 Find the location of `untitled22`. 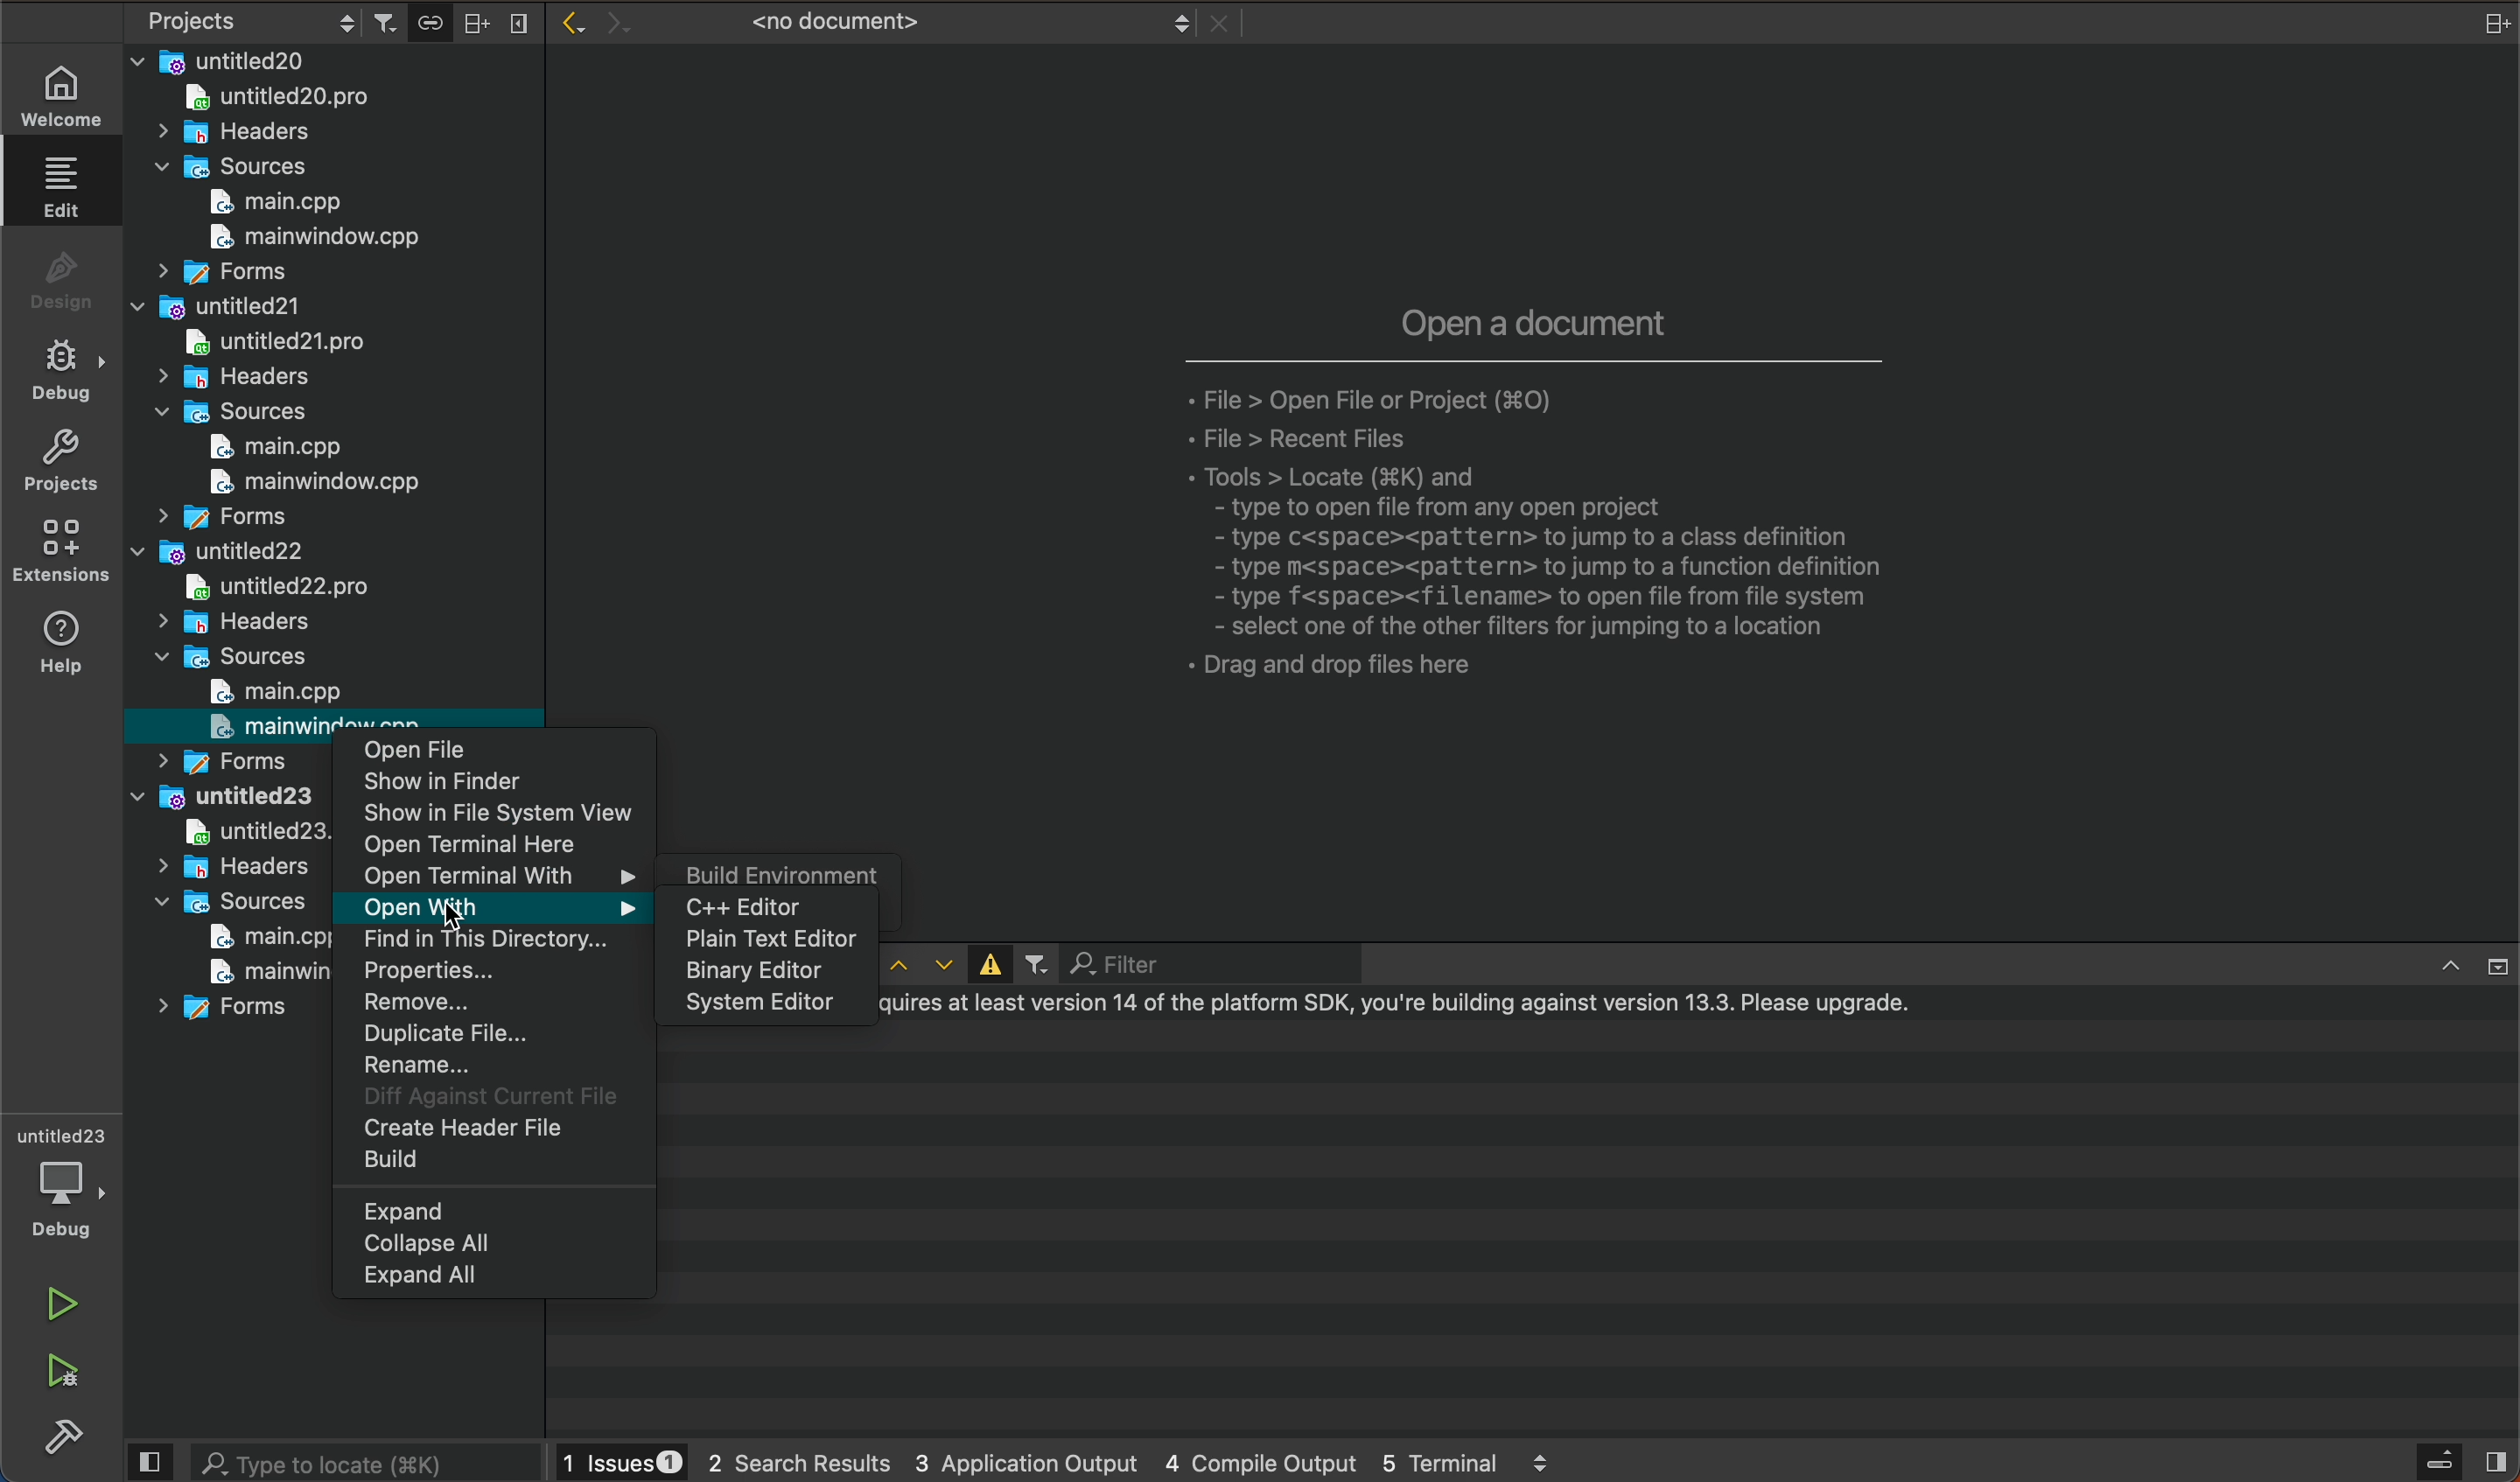

untitled22 is located at coordinates (224, 555).